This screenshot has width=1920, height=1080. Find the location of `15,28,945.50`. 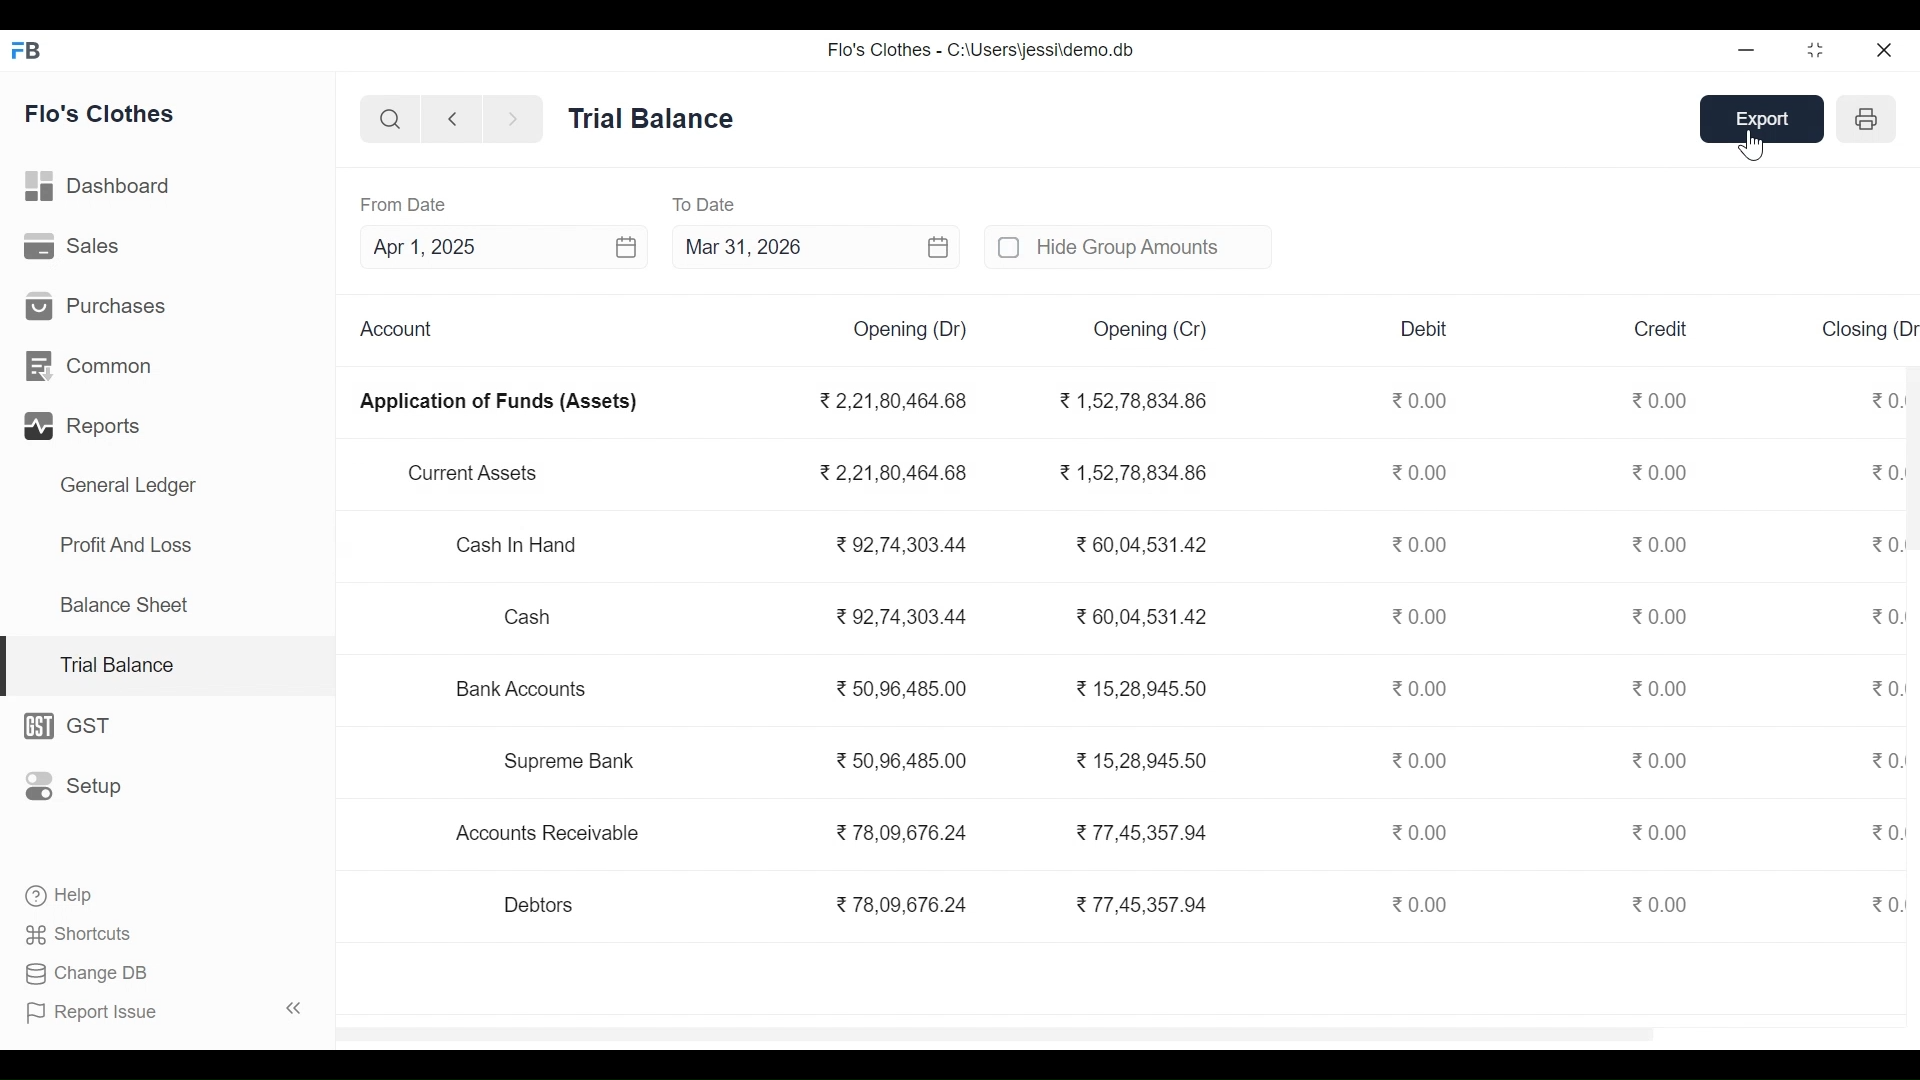

15,28,945.50 is located at coordinates (1144, 760).